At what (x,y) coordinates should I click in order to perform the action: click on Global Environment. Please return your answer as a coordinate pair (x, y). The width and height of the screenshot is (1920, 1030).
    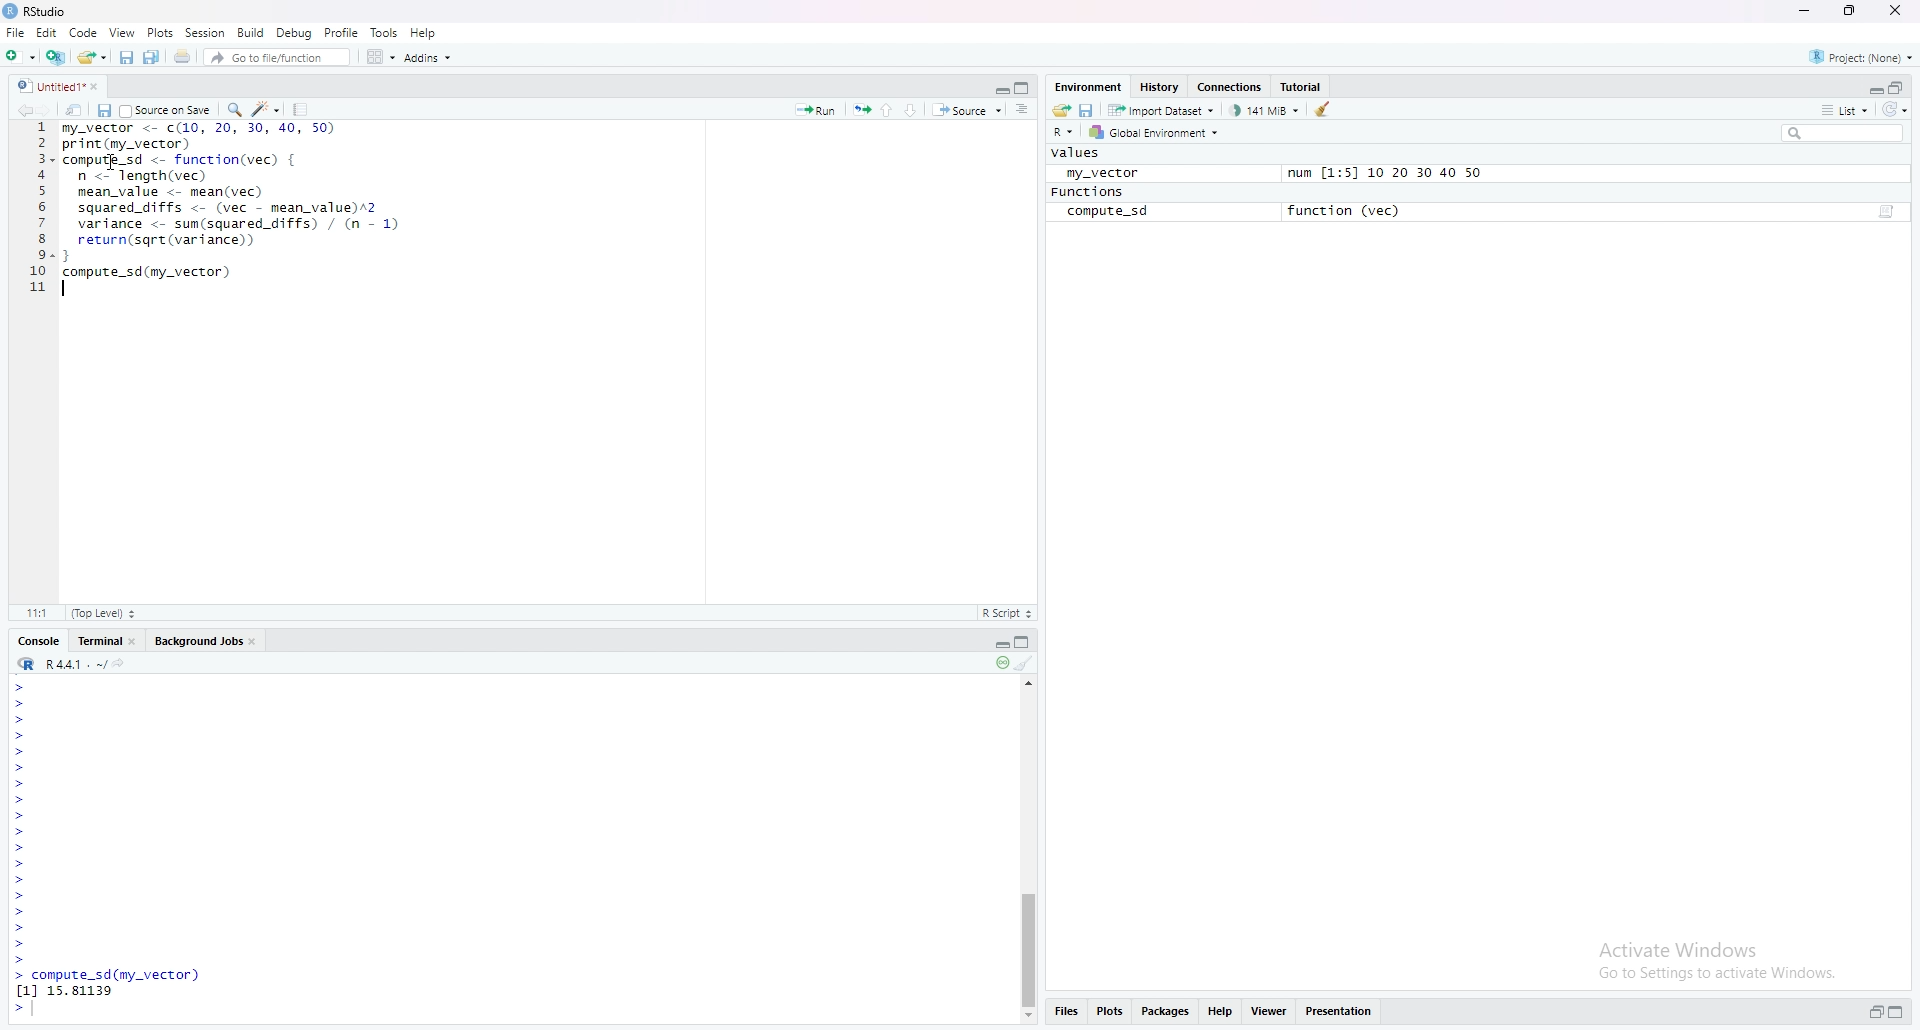
    Looking at the image, I should click on (1154, 133).